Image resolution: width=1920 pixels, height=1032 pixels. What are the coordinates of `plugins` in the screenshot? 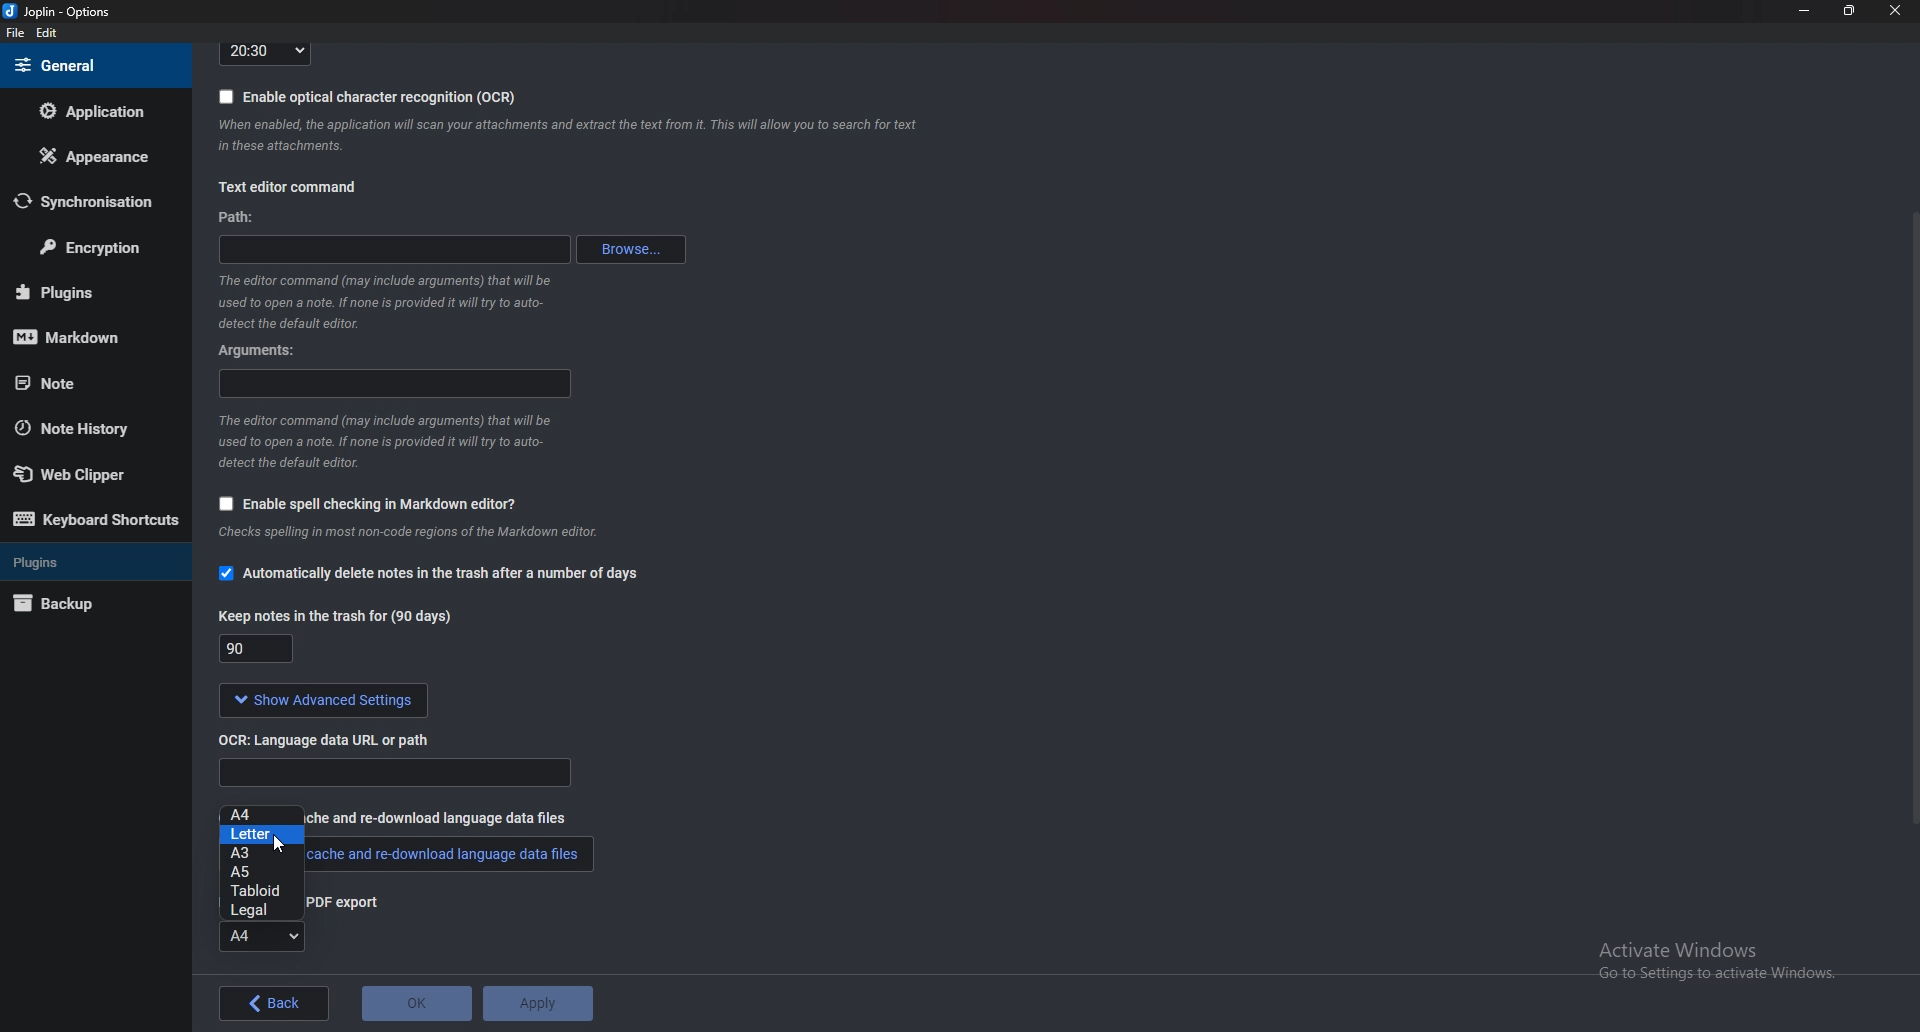 It's located at (90, 561).